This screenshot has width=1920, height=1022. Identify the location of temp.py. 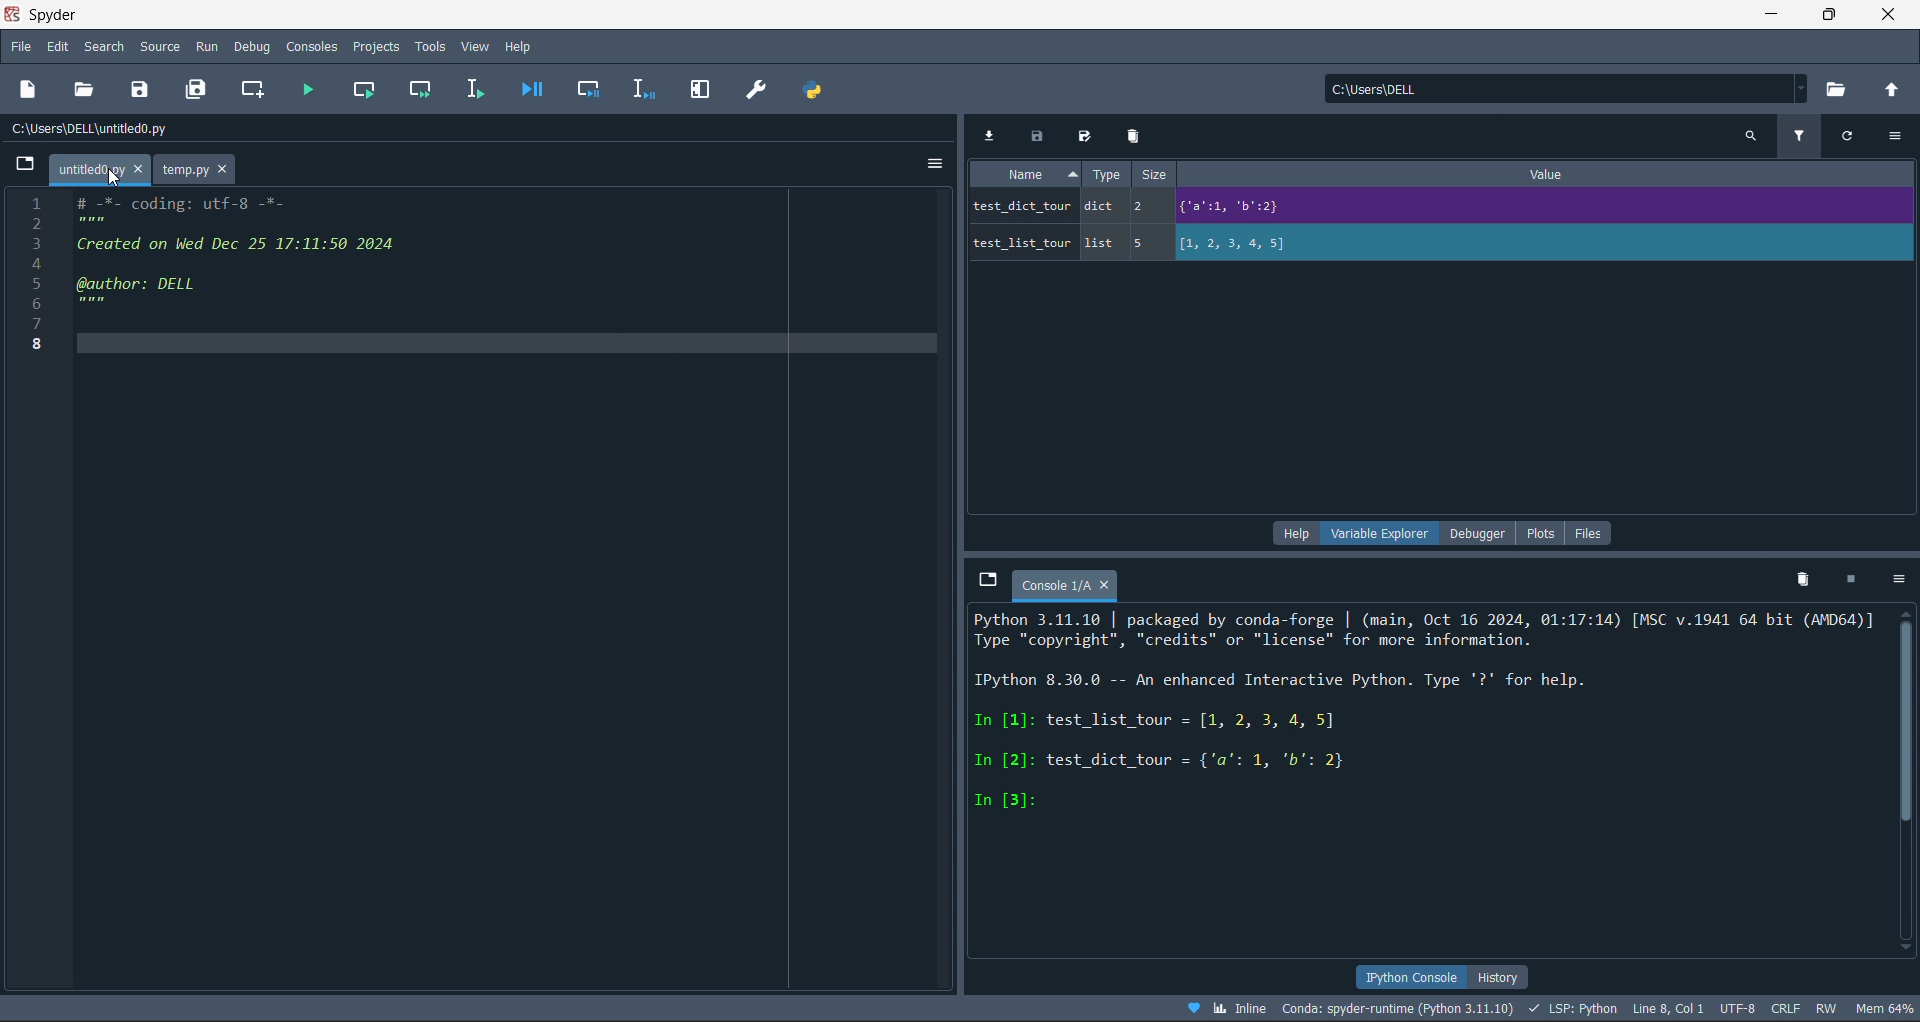
(201, 169).